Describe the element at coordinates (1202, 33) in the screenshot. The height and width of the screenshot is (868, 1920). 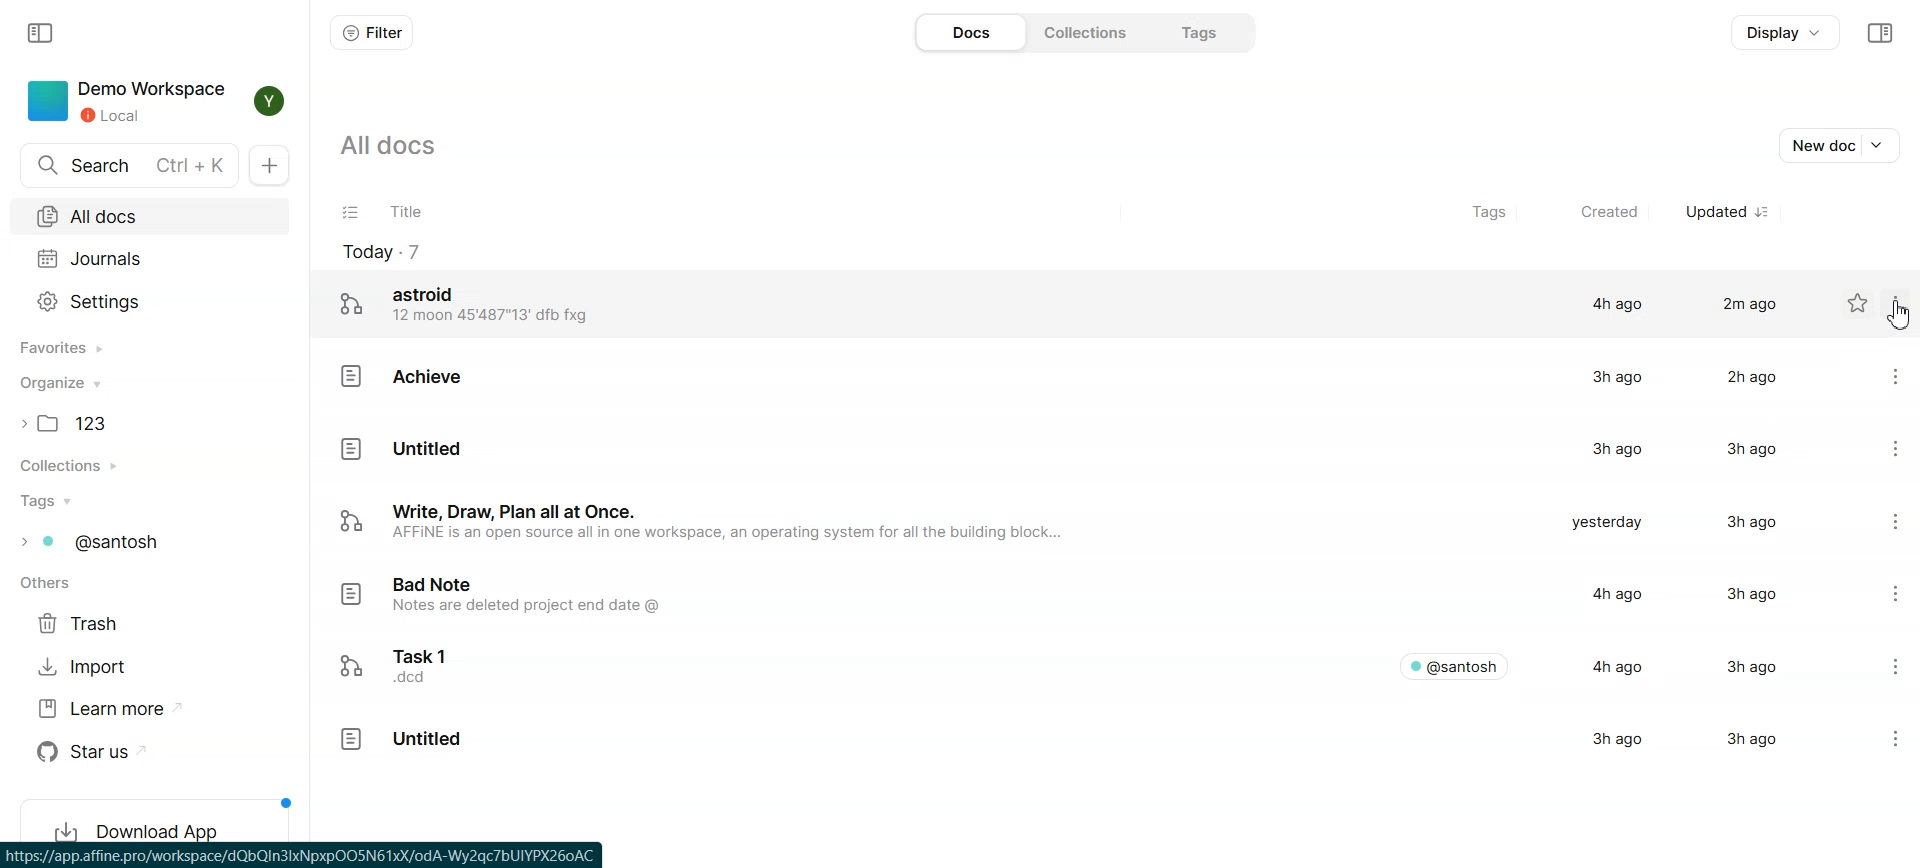
I see `Tags` at that location.